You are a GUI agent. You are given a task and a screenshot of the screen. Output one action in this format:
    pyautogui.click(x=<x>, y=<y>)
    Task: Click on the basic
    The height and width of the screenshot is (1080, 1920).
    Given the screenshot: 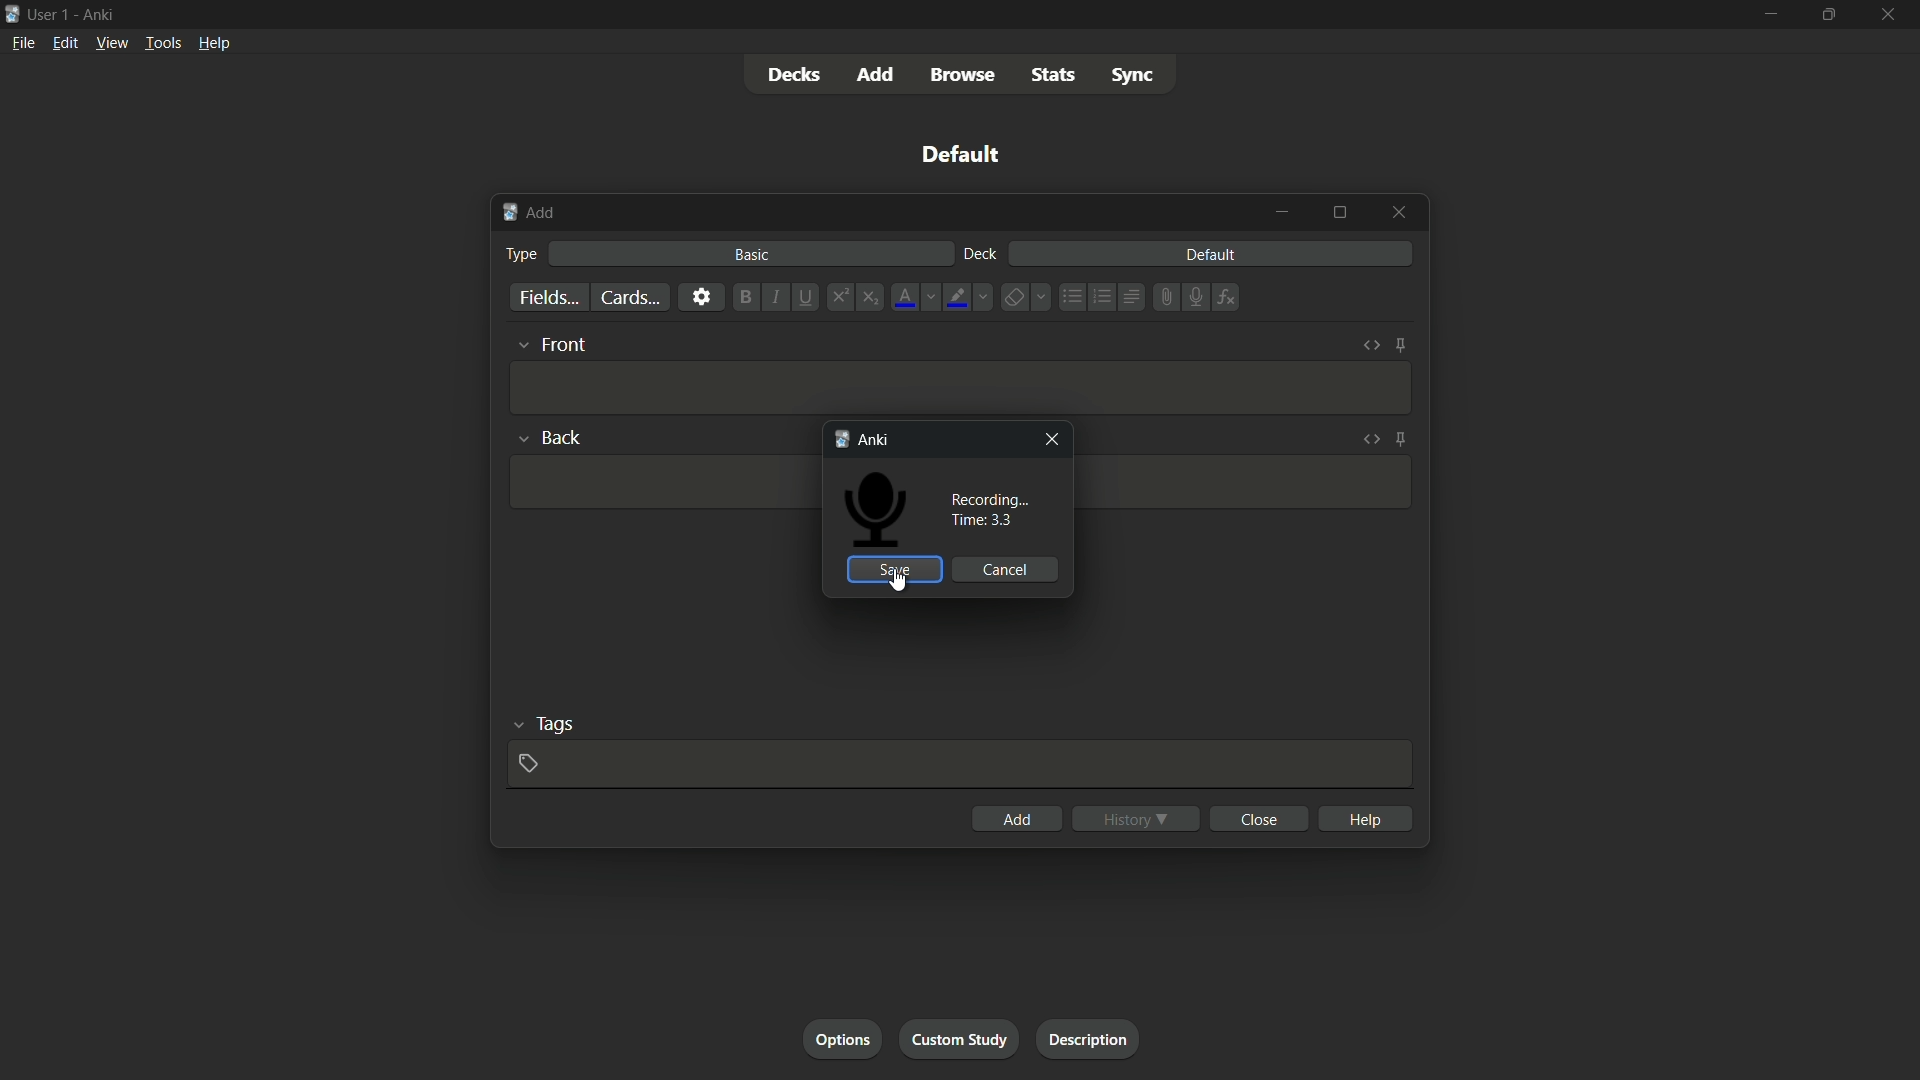 What is the action you would take?
    pyautogui.click(x=752, y=255)
    